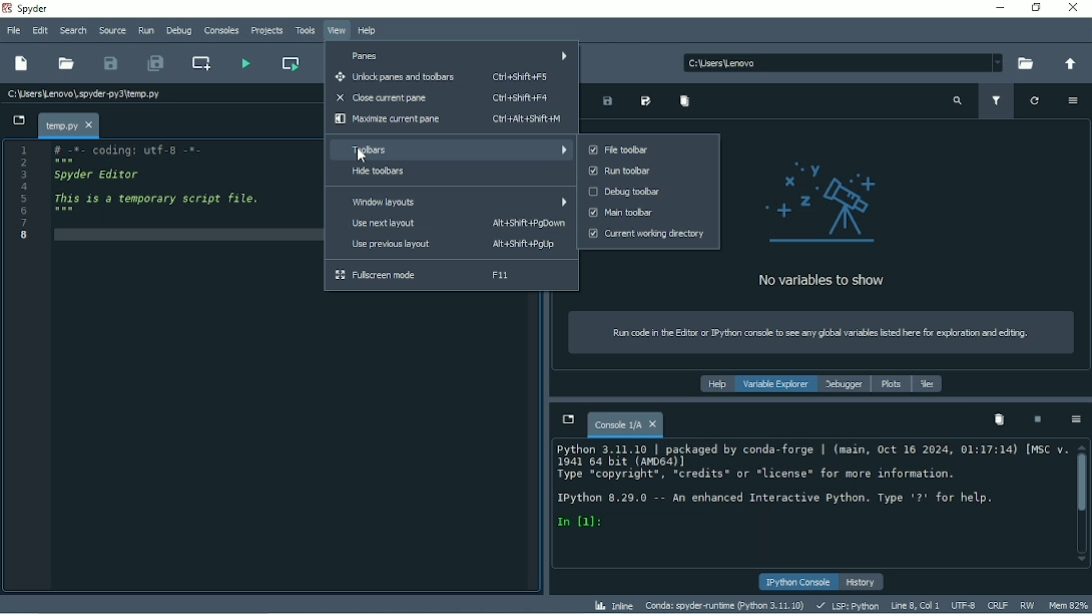  What do you see at coordinates (928, 384) in the screenshot?
I see `Files` at bounding box center [928, 384].